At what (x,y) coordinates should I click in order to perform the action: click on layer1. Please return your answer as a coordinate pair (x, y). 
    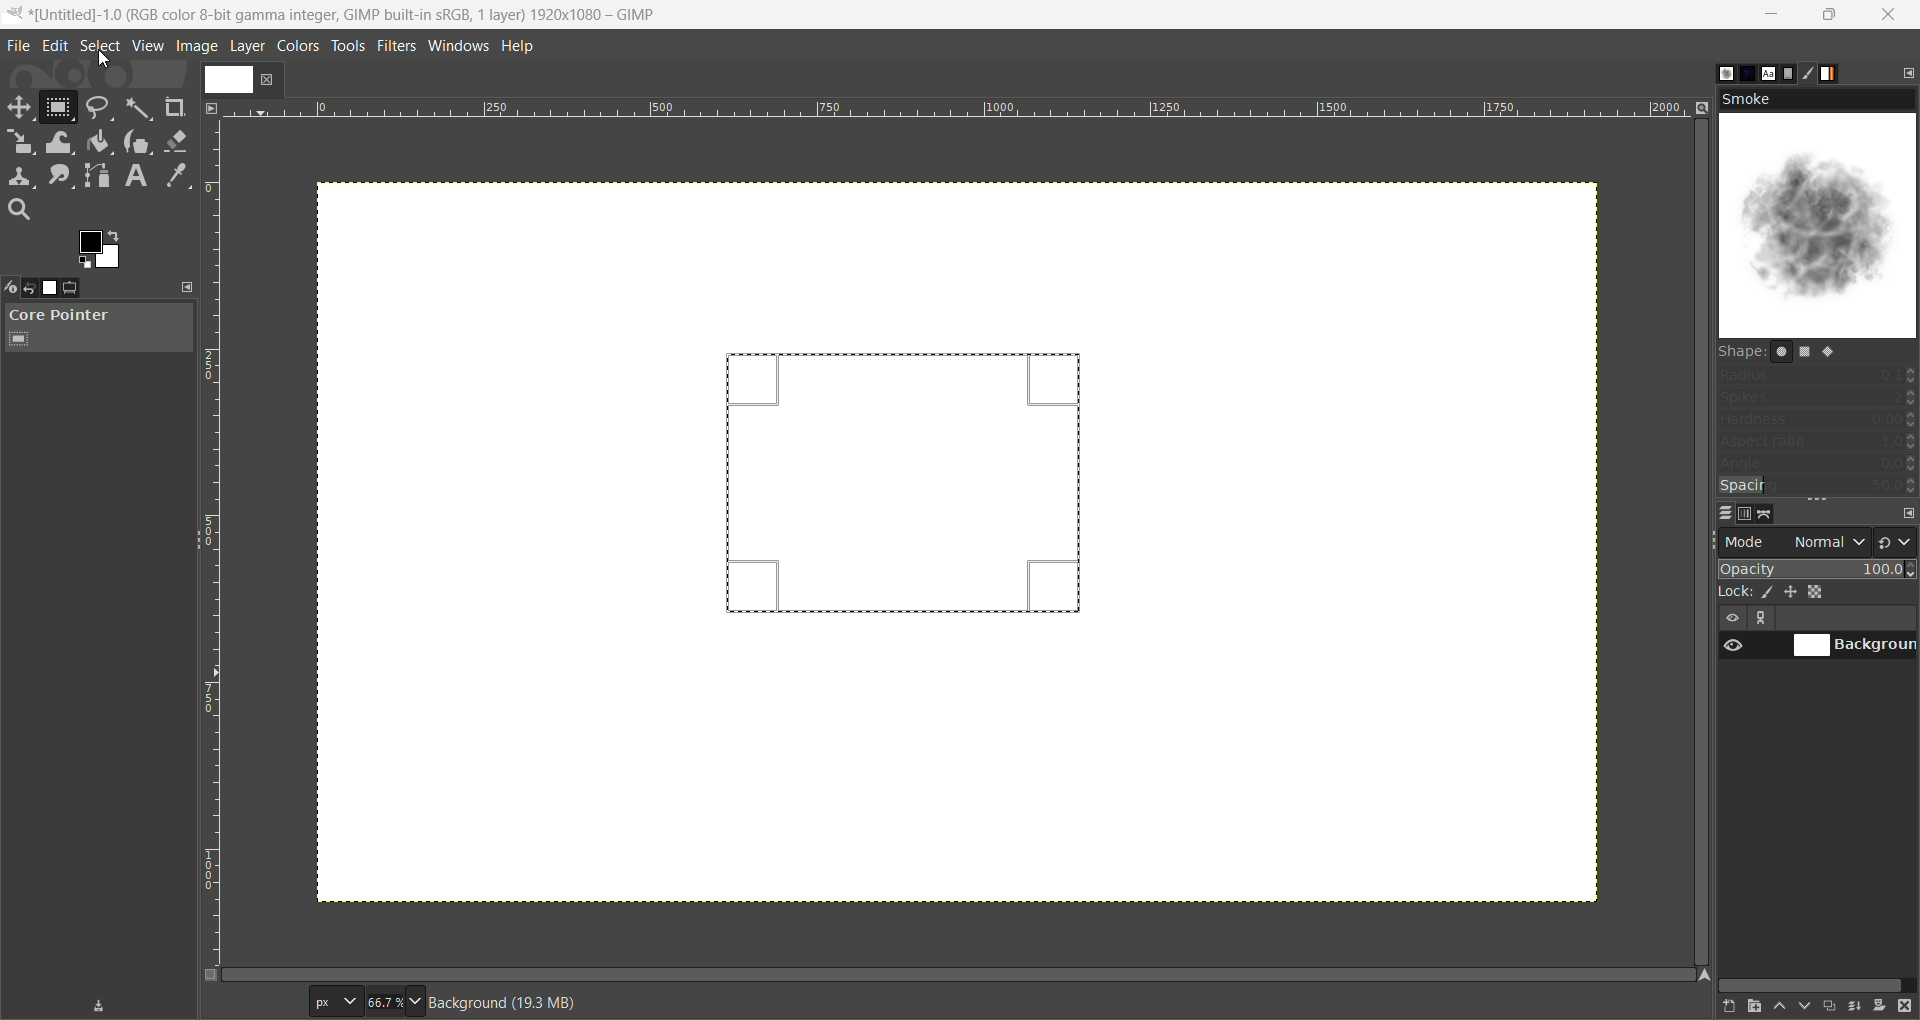
    Looking at the image, I should click on (244, 81).